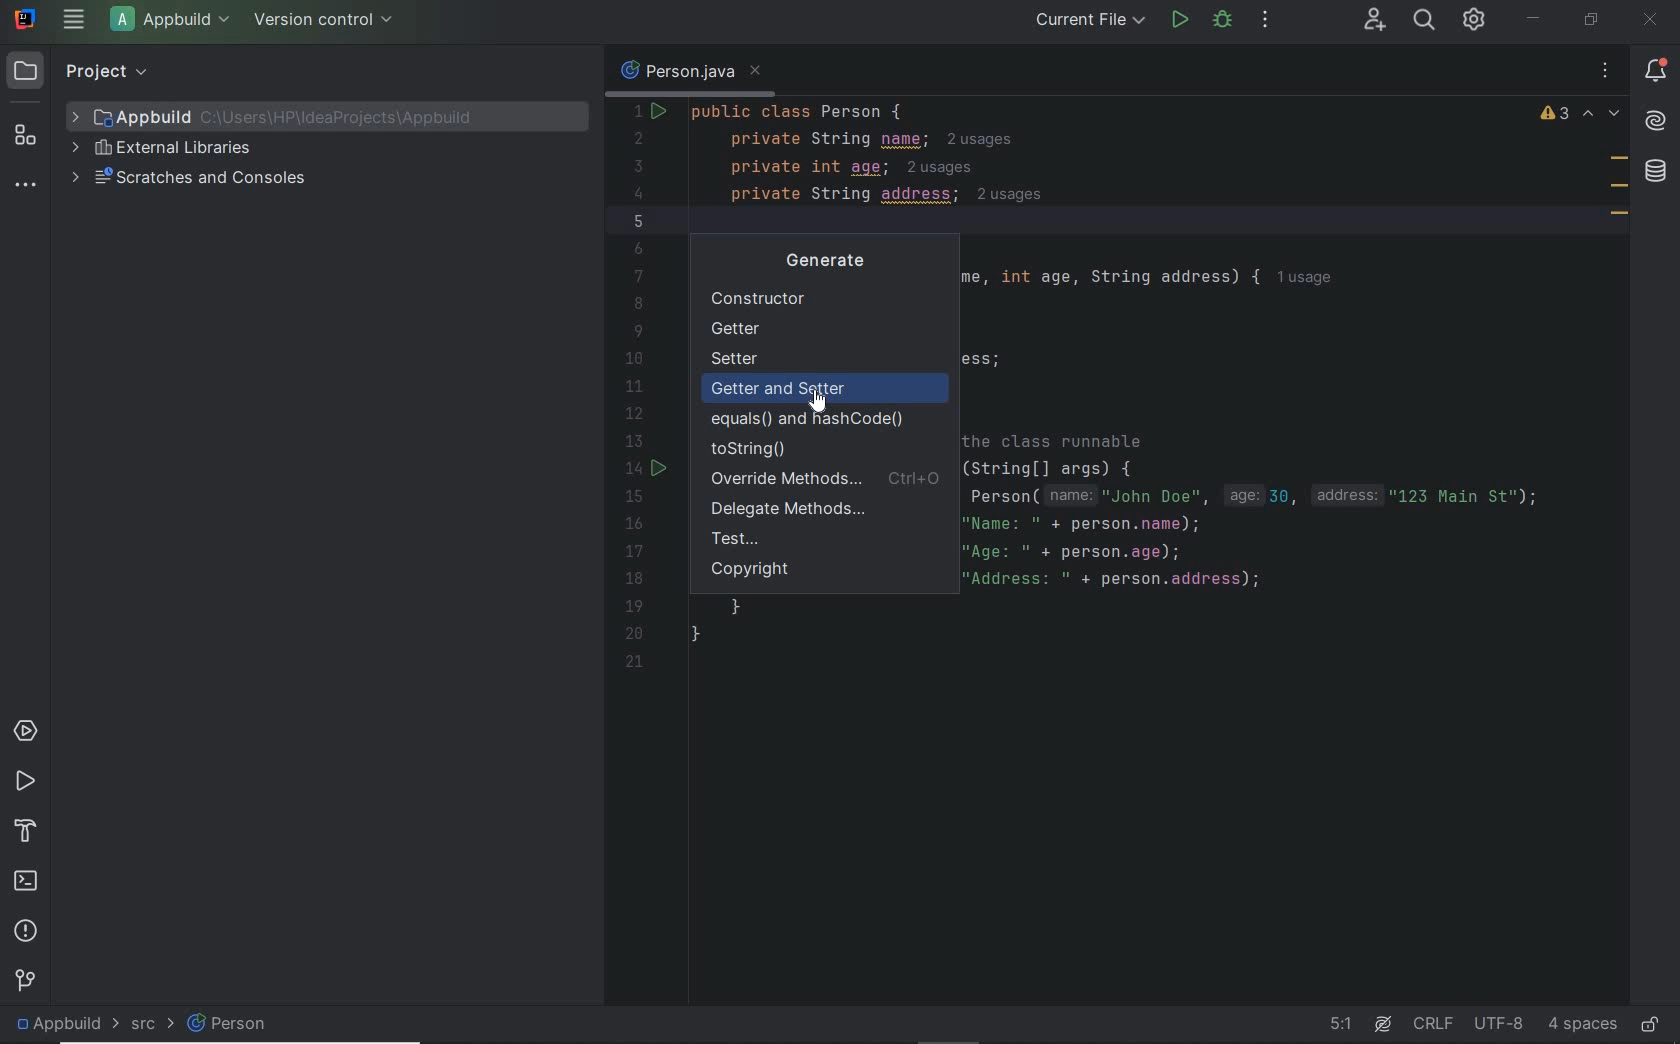 Image resolution: width=1680 pixels, height=1044 pixels. Describe the element at coordinates (1619, 189) in the screenshot. I see `field marks` at that location.